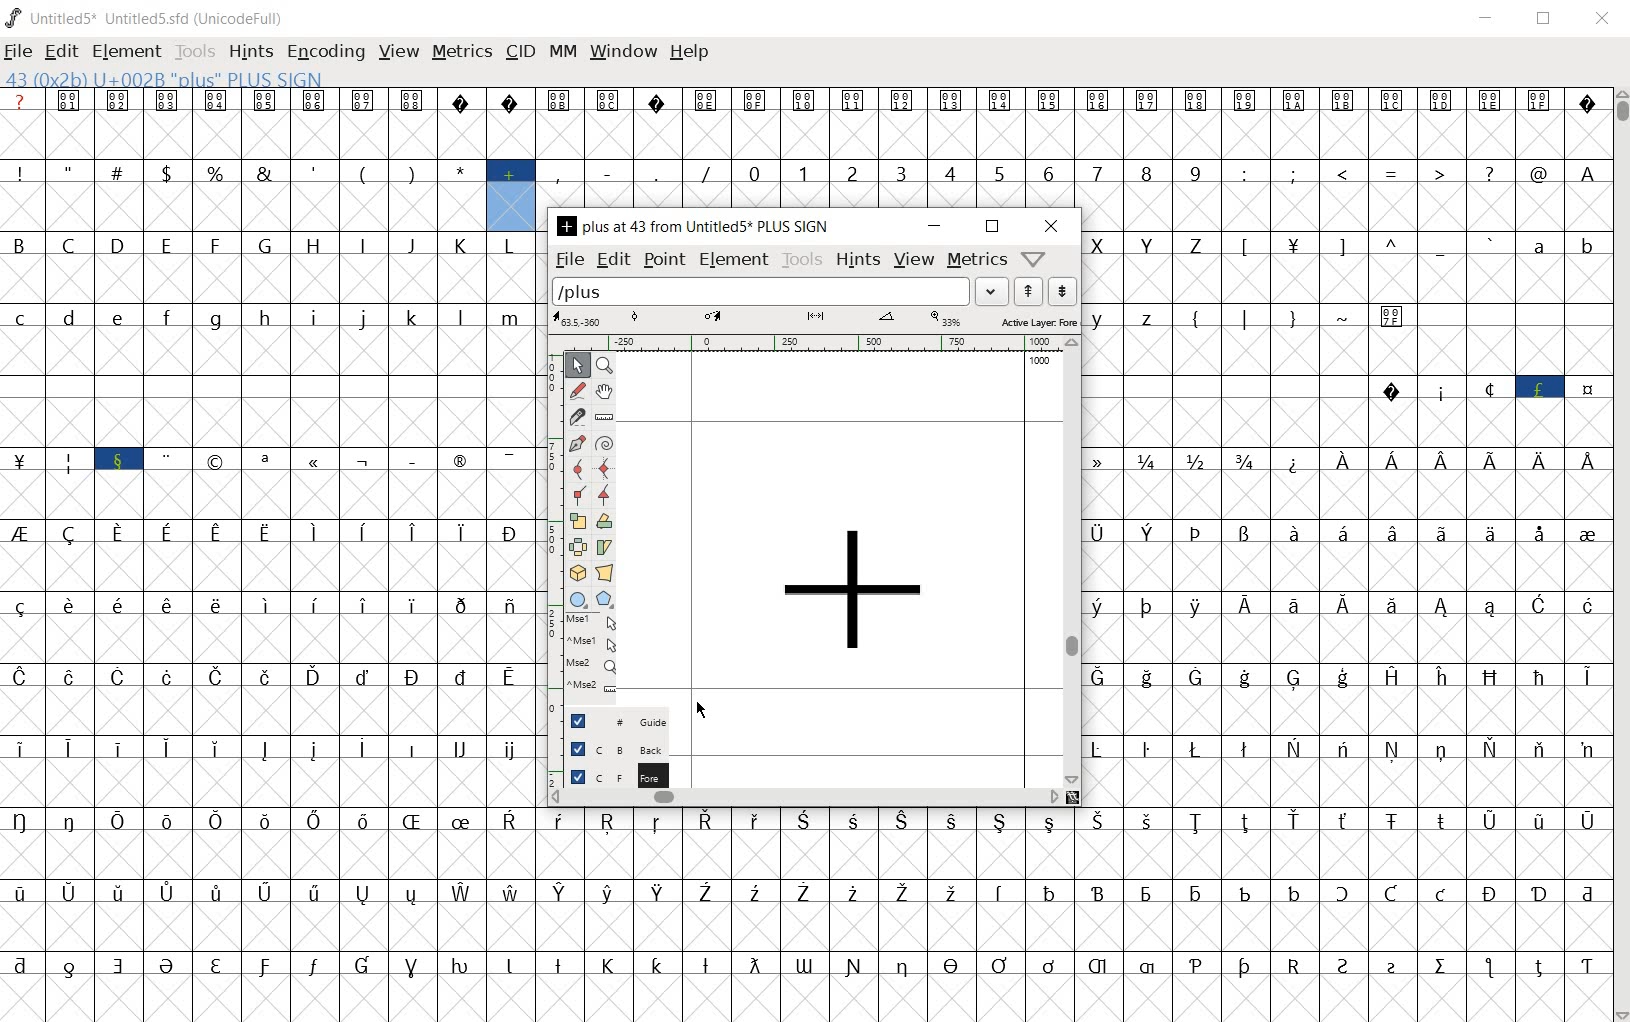 The width and height of the screenshot is (1630, 1022). I want to click on file, so click(19, 51).